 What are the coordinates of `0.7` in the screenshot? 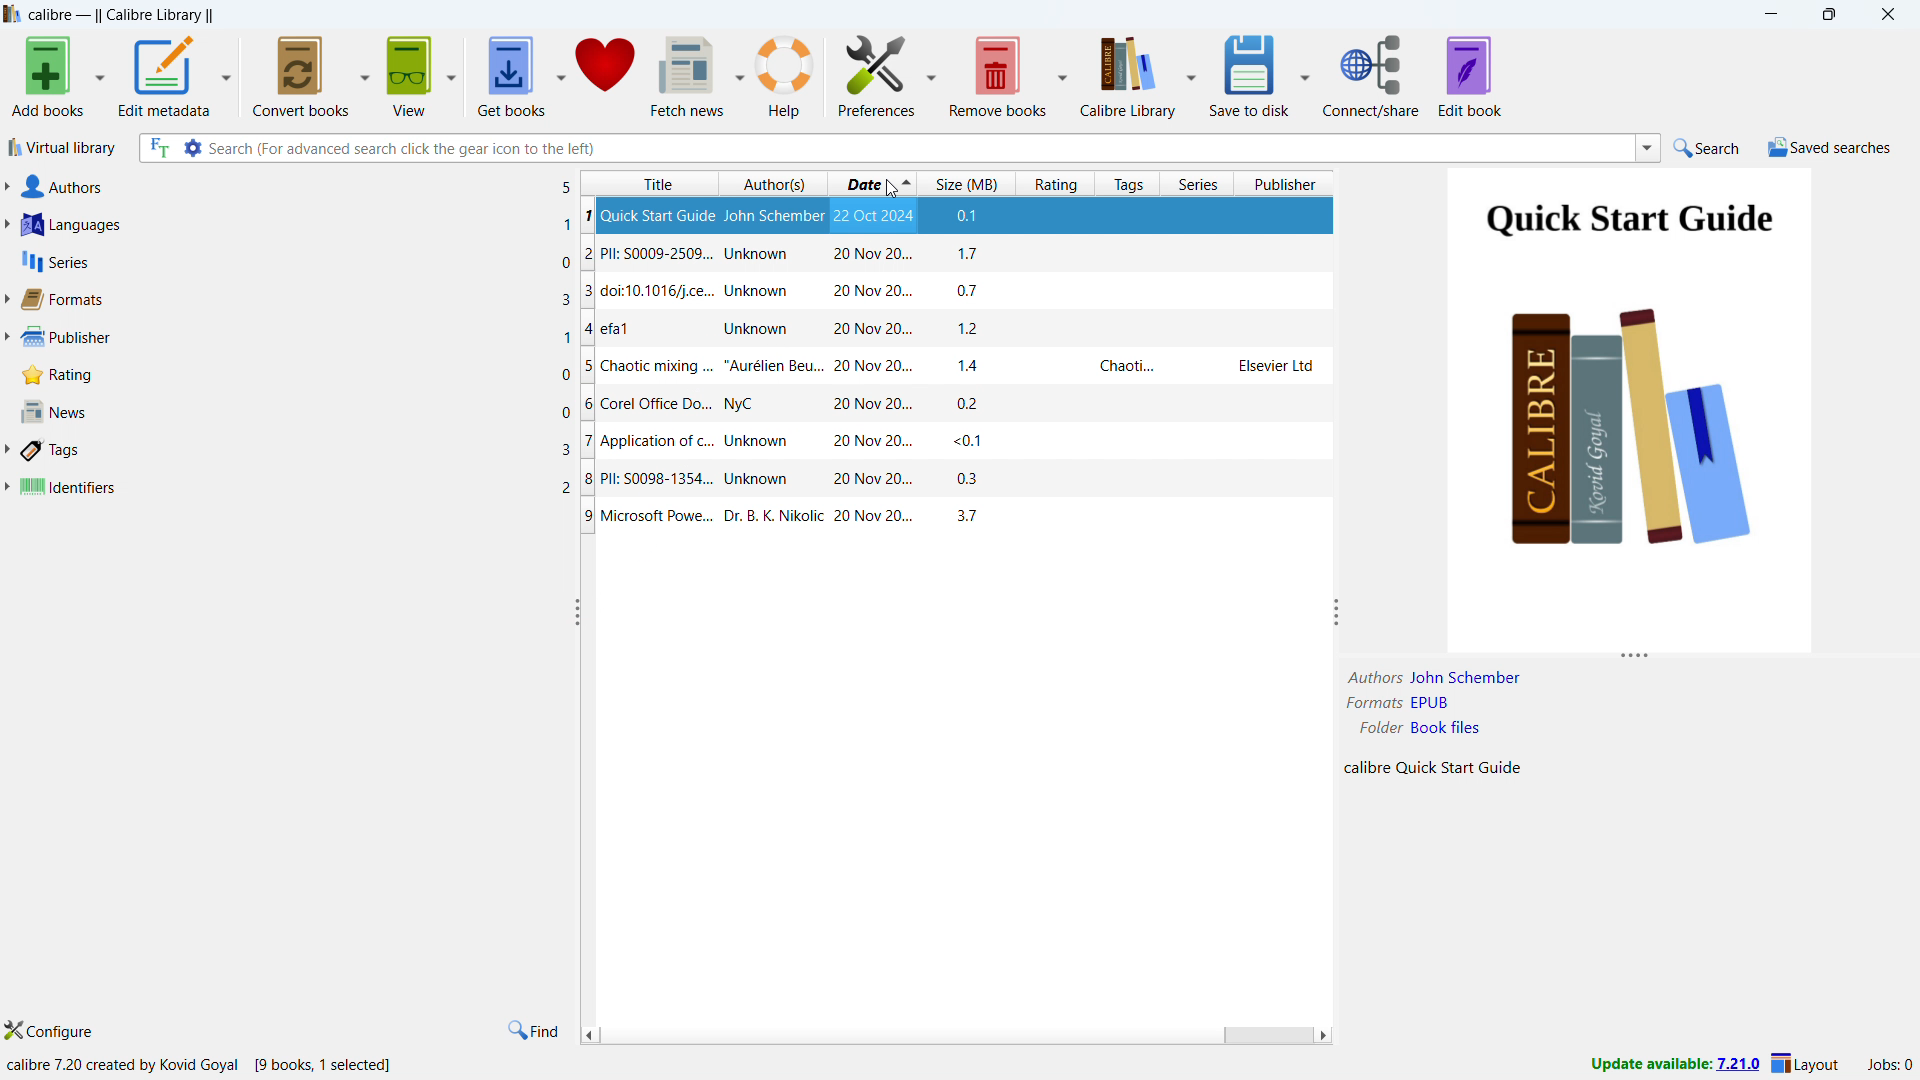 It's located at (975, 255).